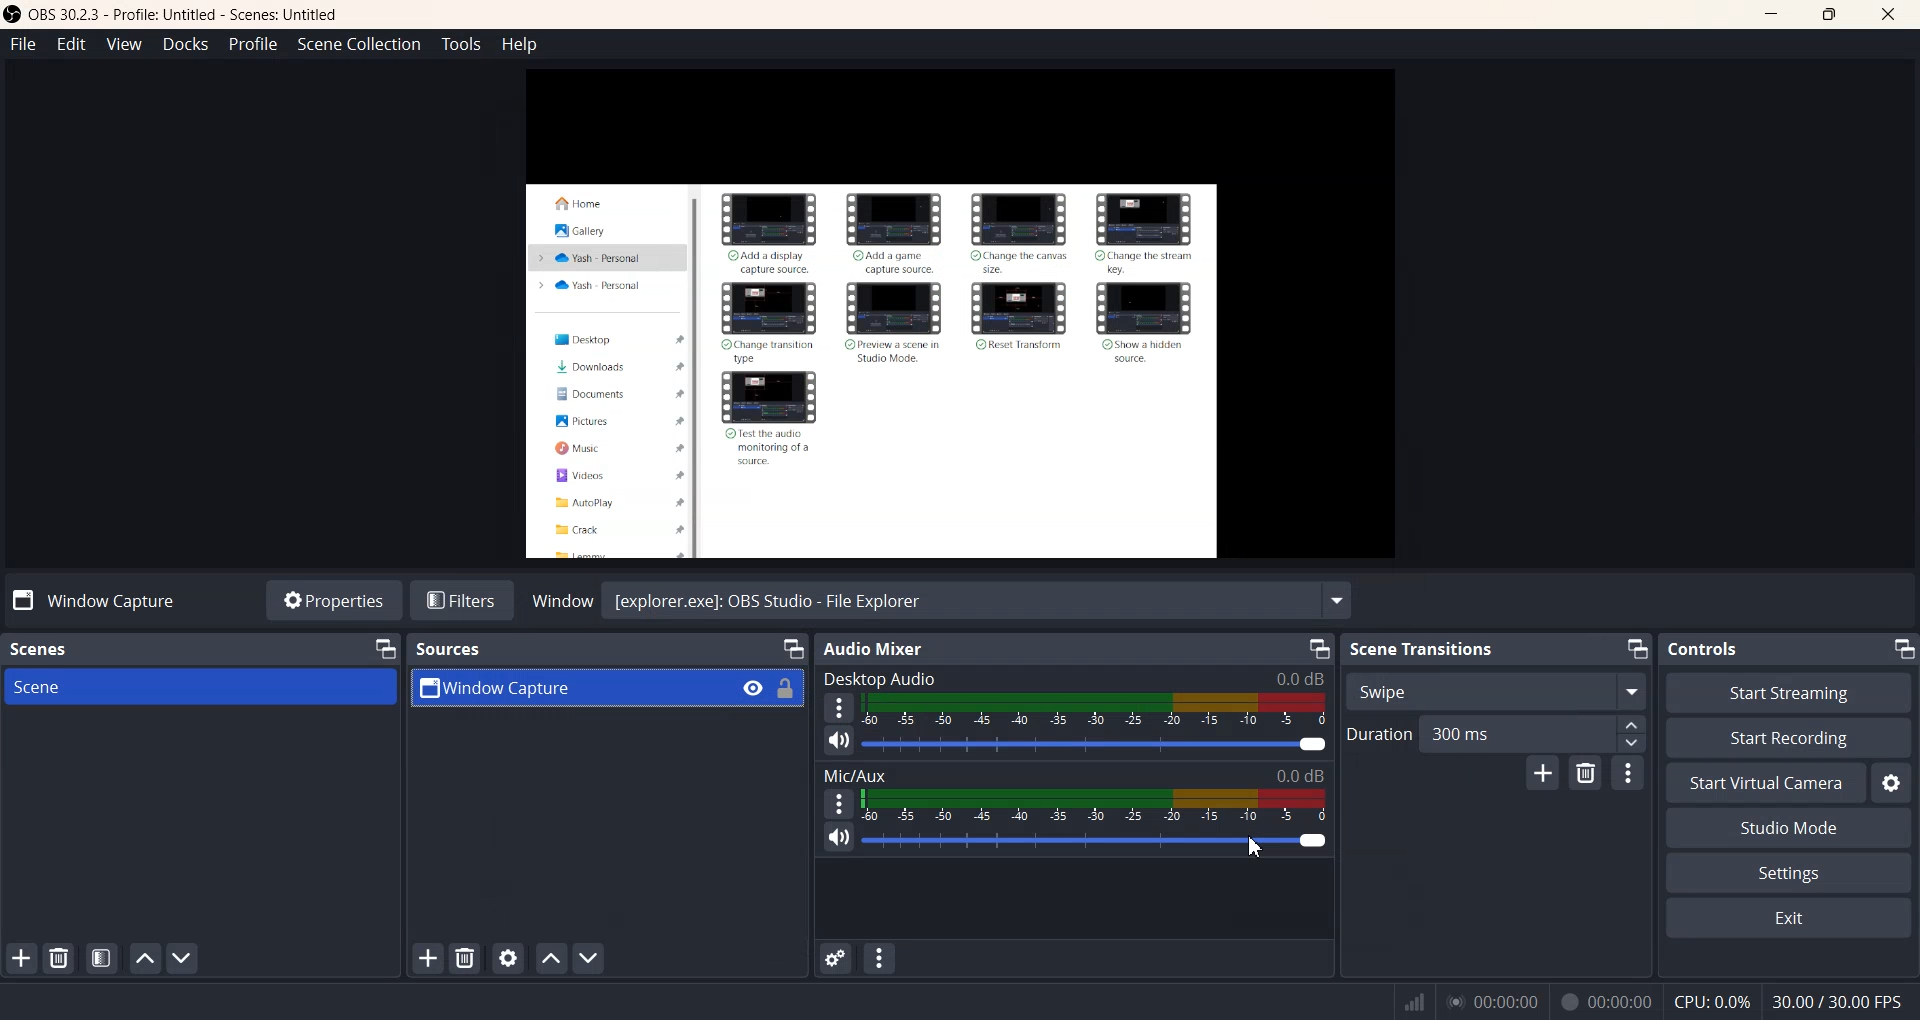 This screenshot has height=1020, width=1920. Describe the element at coordinates (39, 649) in the screenshot. I see `Scenes` at that location.